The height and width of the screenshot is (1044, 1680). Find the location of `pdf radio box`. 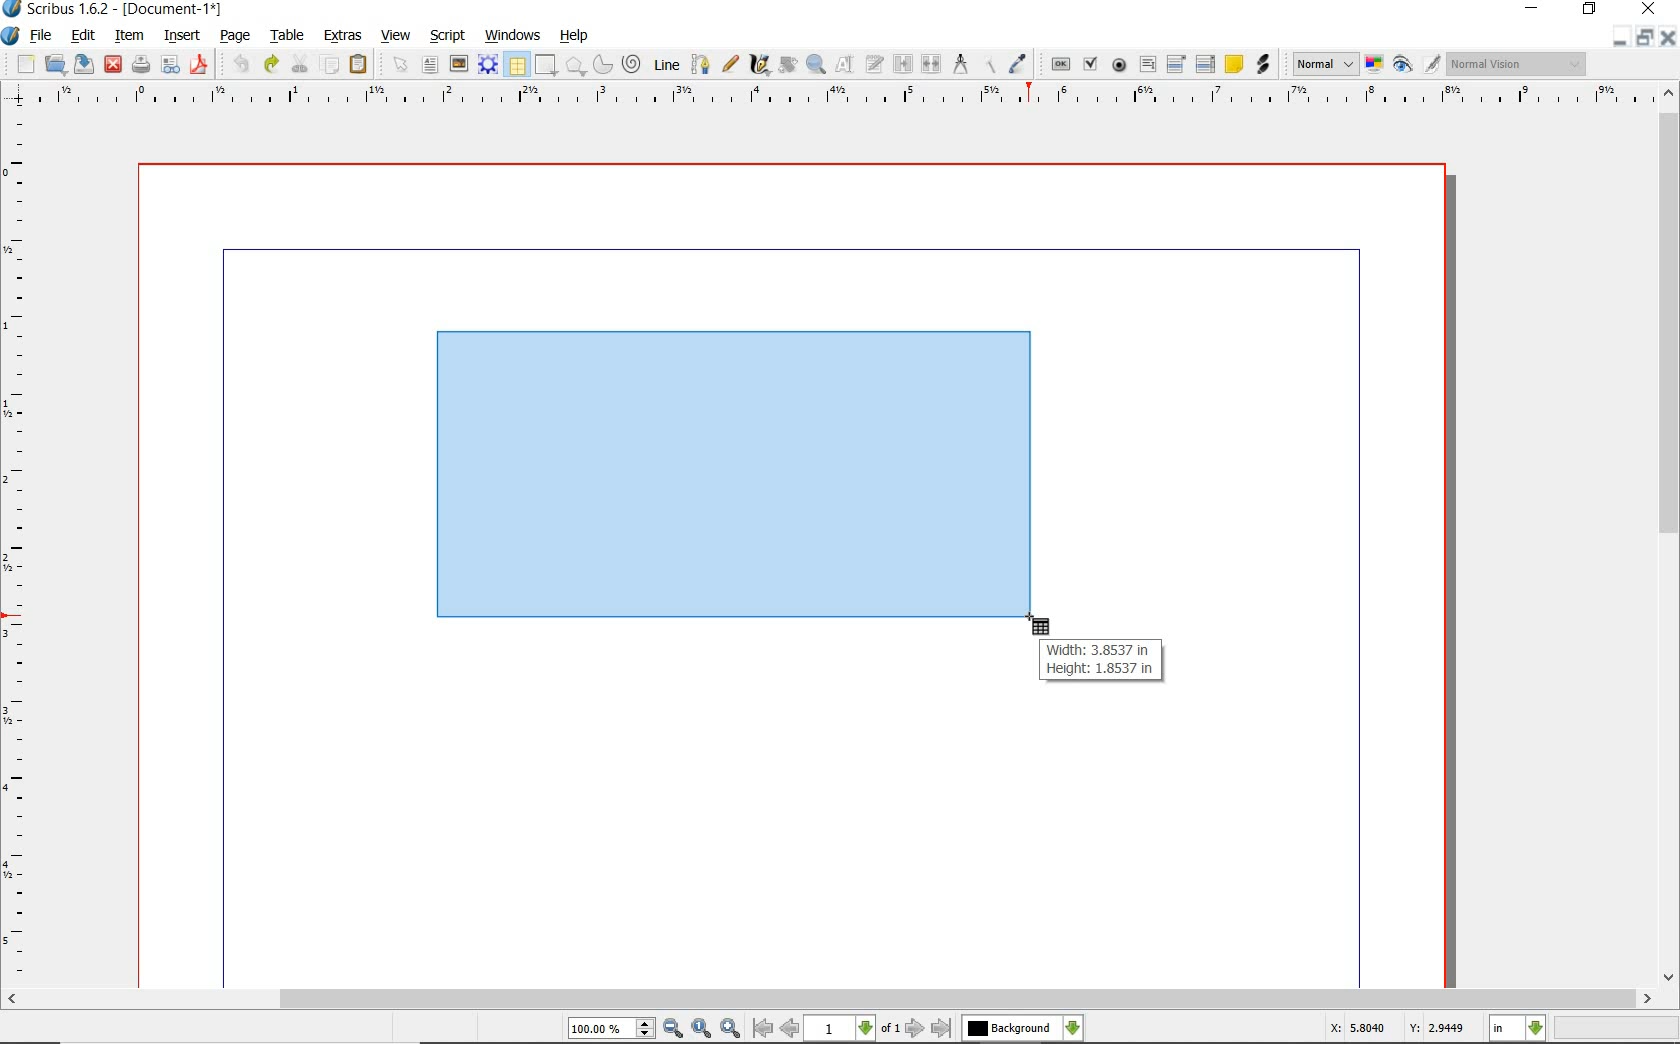

pdf radio box is located at coordinates (1120, 66).